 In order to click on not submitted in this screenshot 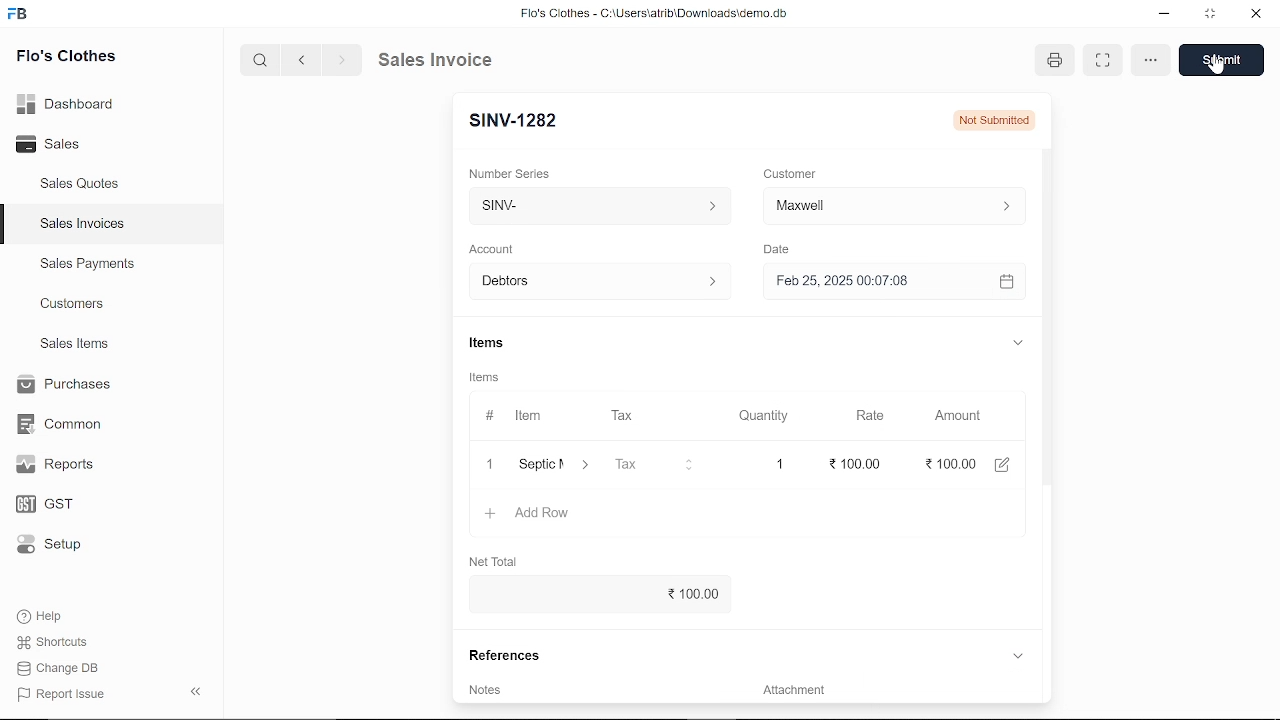, I will do `click(999, 119)`.